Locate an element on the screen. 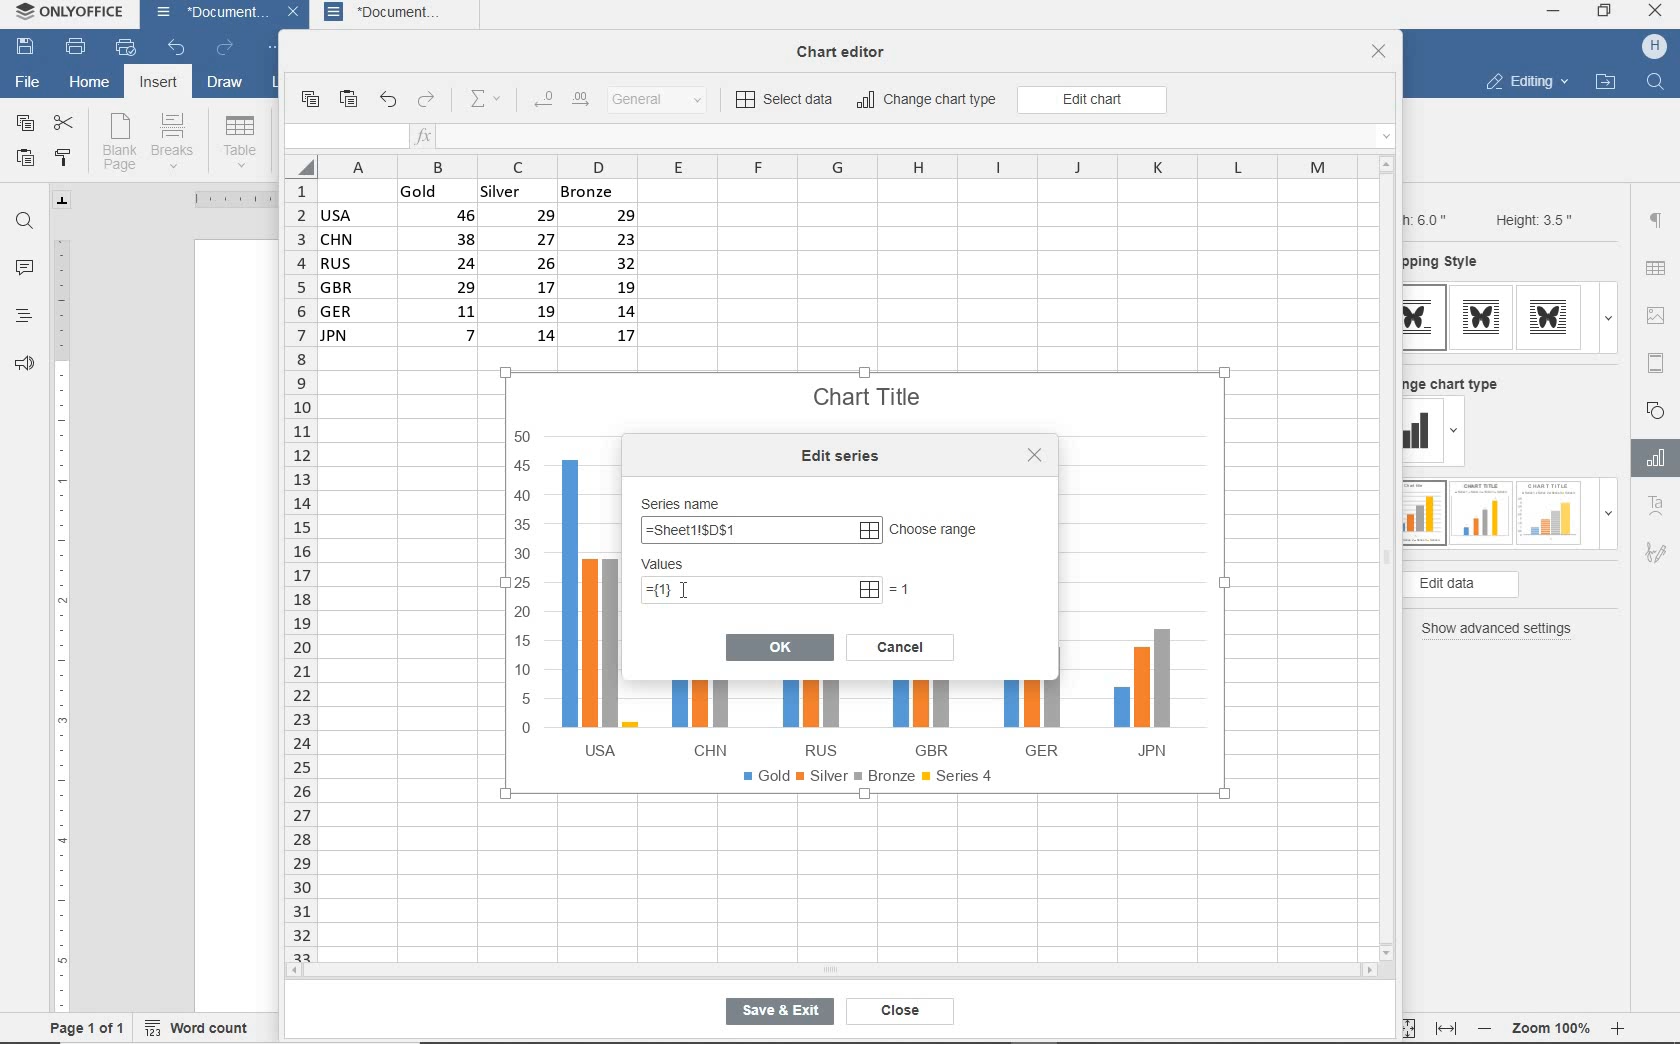 The image size is (1680, 1044). search is located at coordinates (1658, 80).